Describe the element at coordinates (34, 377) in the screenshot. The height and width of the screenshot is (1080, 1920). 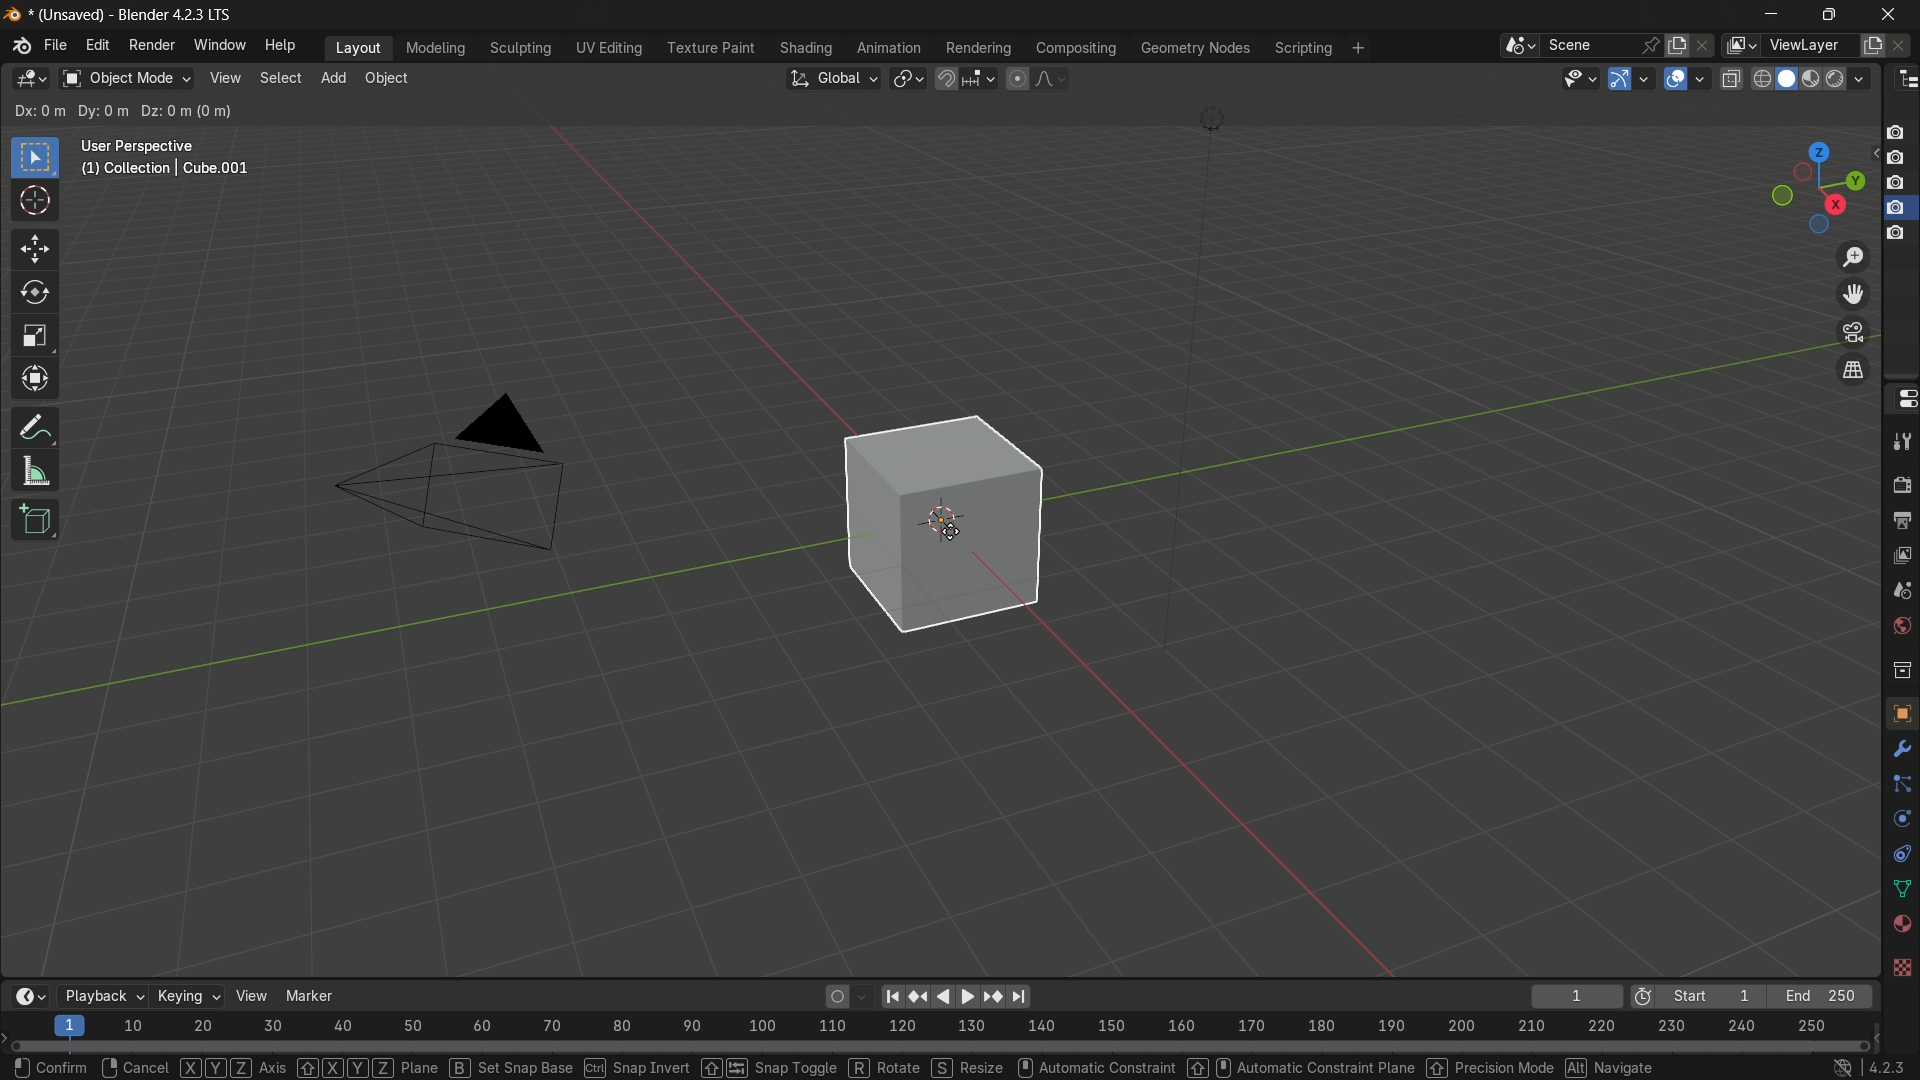
I see `transform` at that location.